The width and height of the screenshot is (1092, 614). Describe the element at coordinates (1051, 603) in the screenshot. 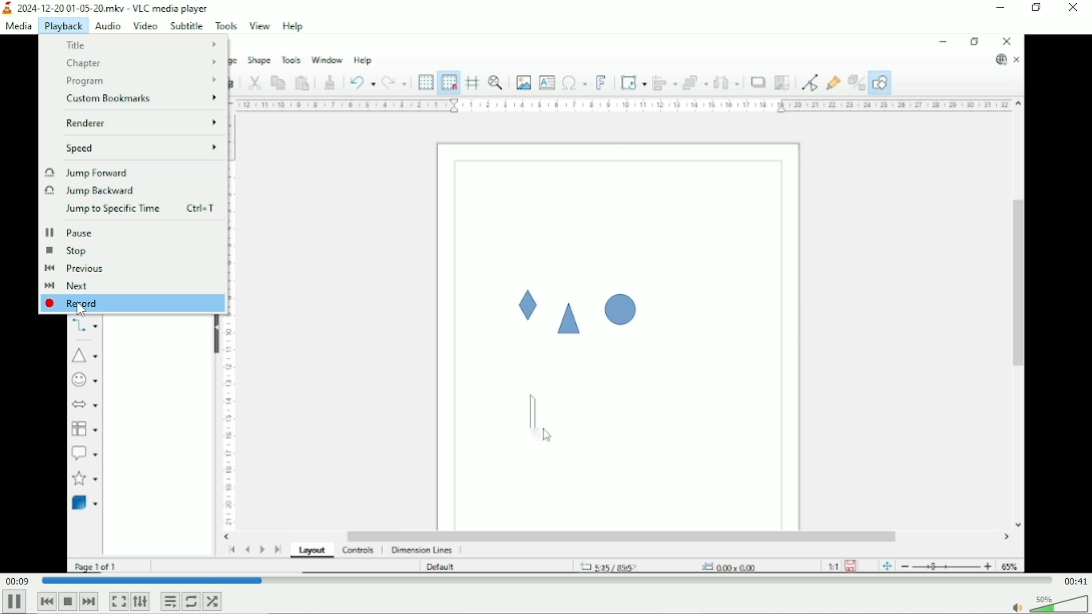

I see `Volume` at that location.